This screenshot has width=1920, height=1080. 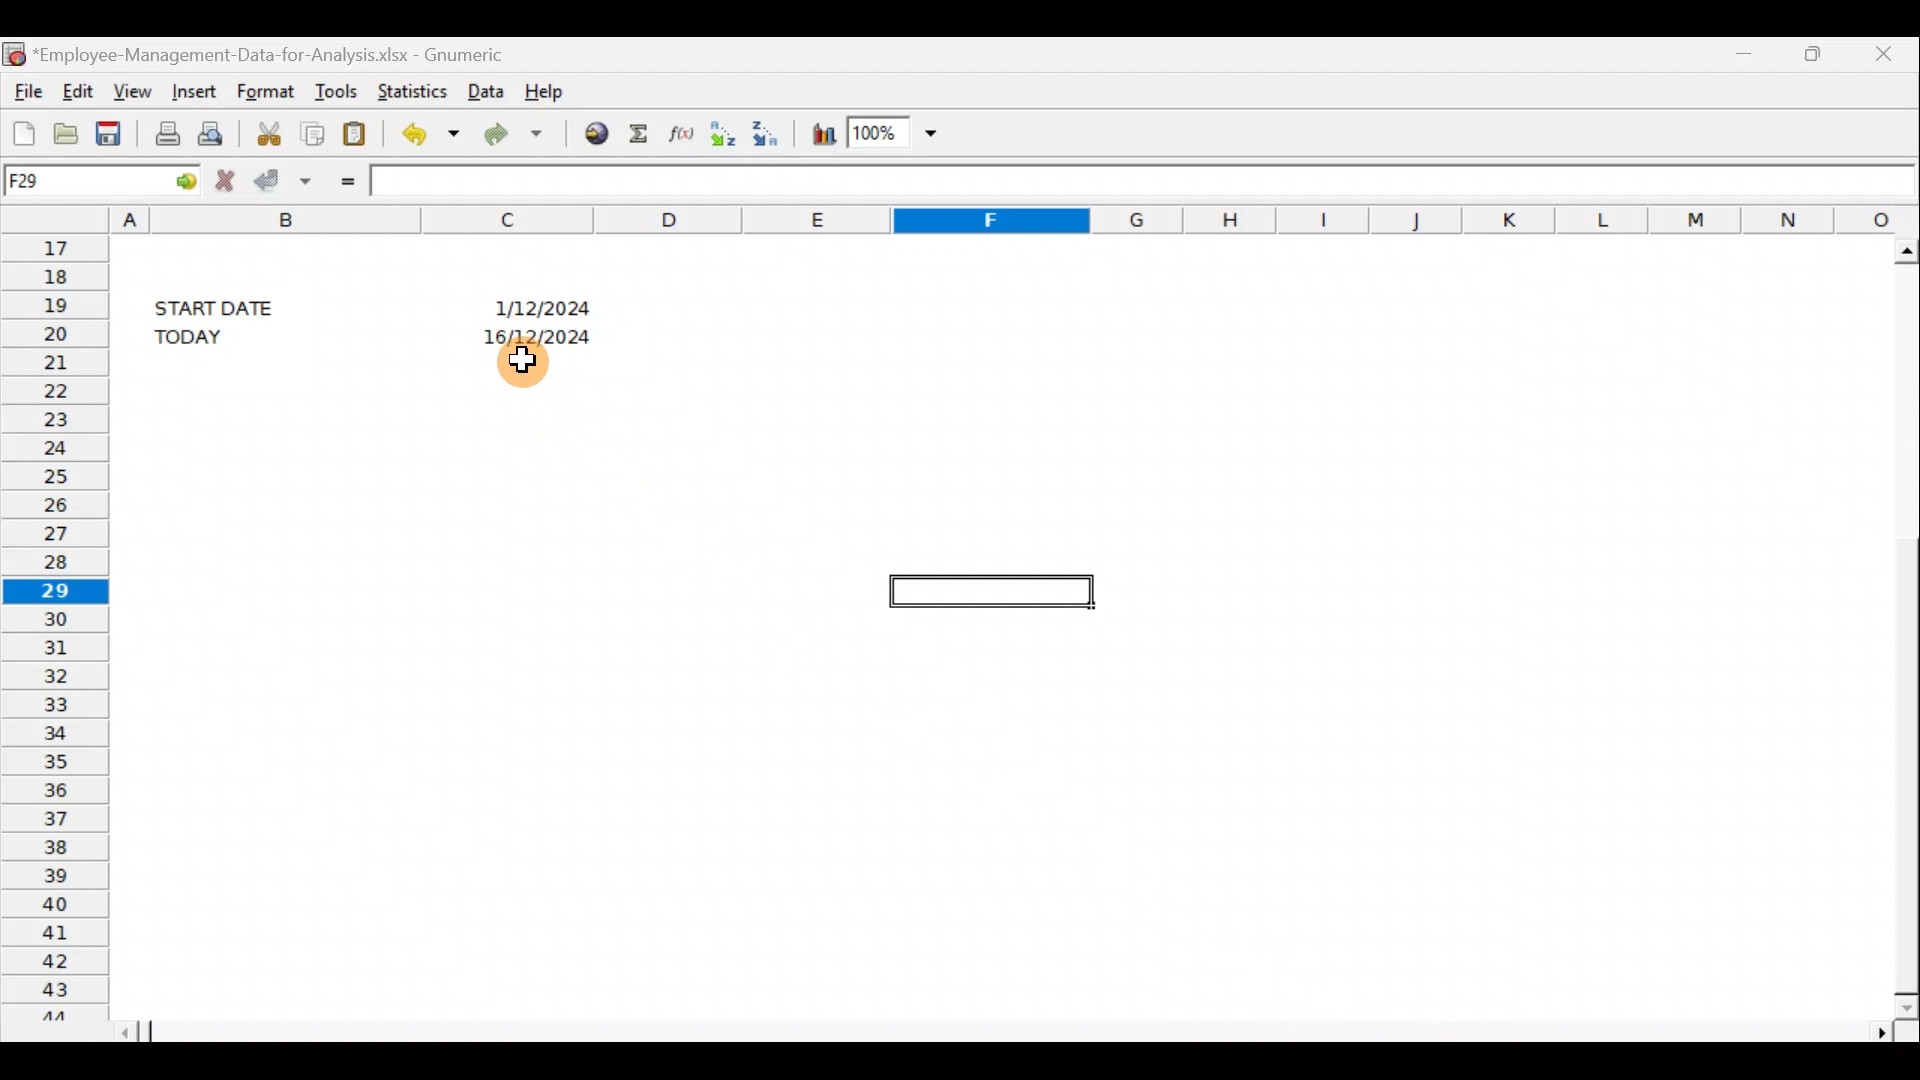 What do you see at coordinates (1742, 55) in the screenshot?
I see `Minimize` at bounding box center [1742, 55].